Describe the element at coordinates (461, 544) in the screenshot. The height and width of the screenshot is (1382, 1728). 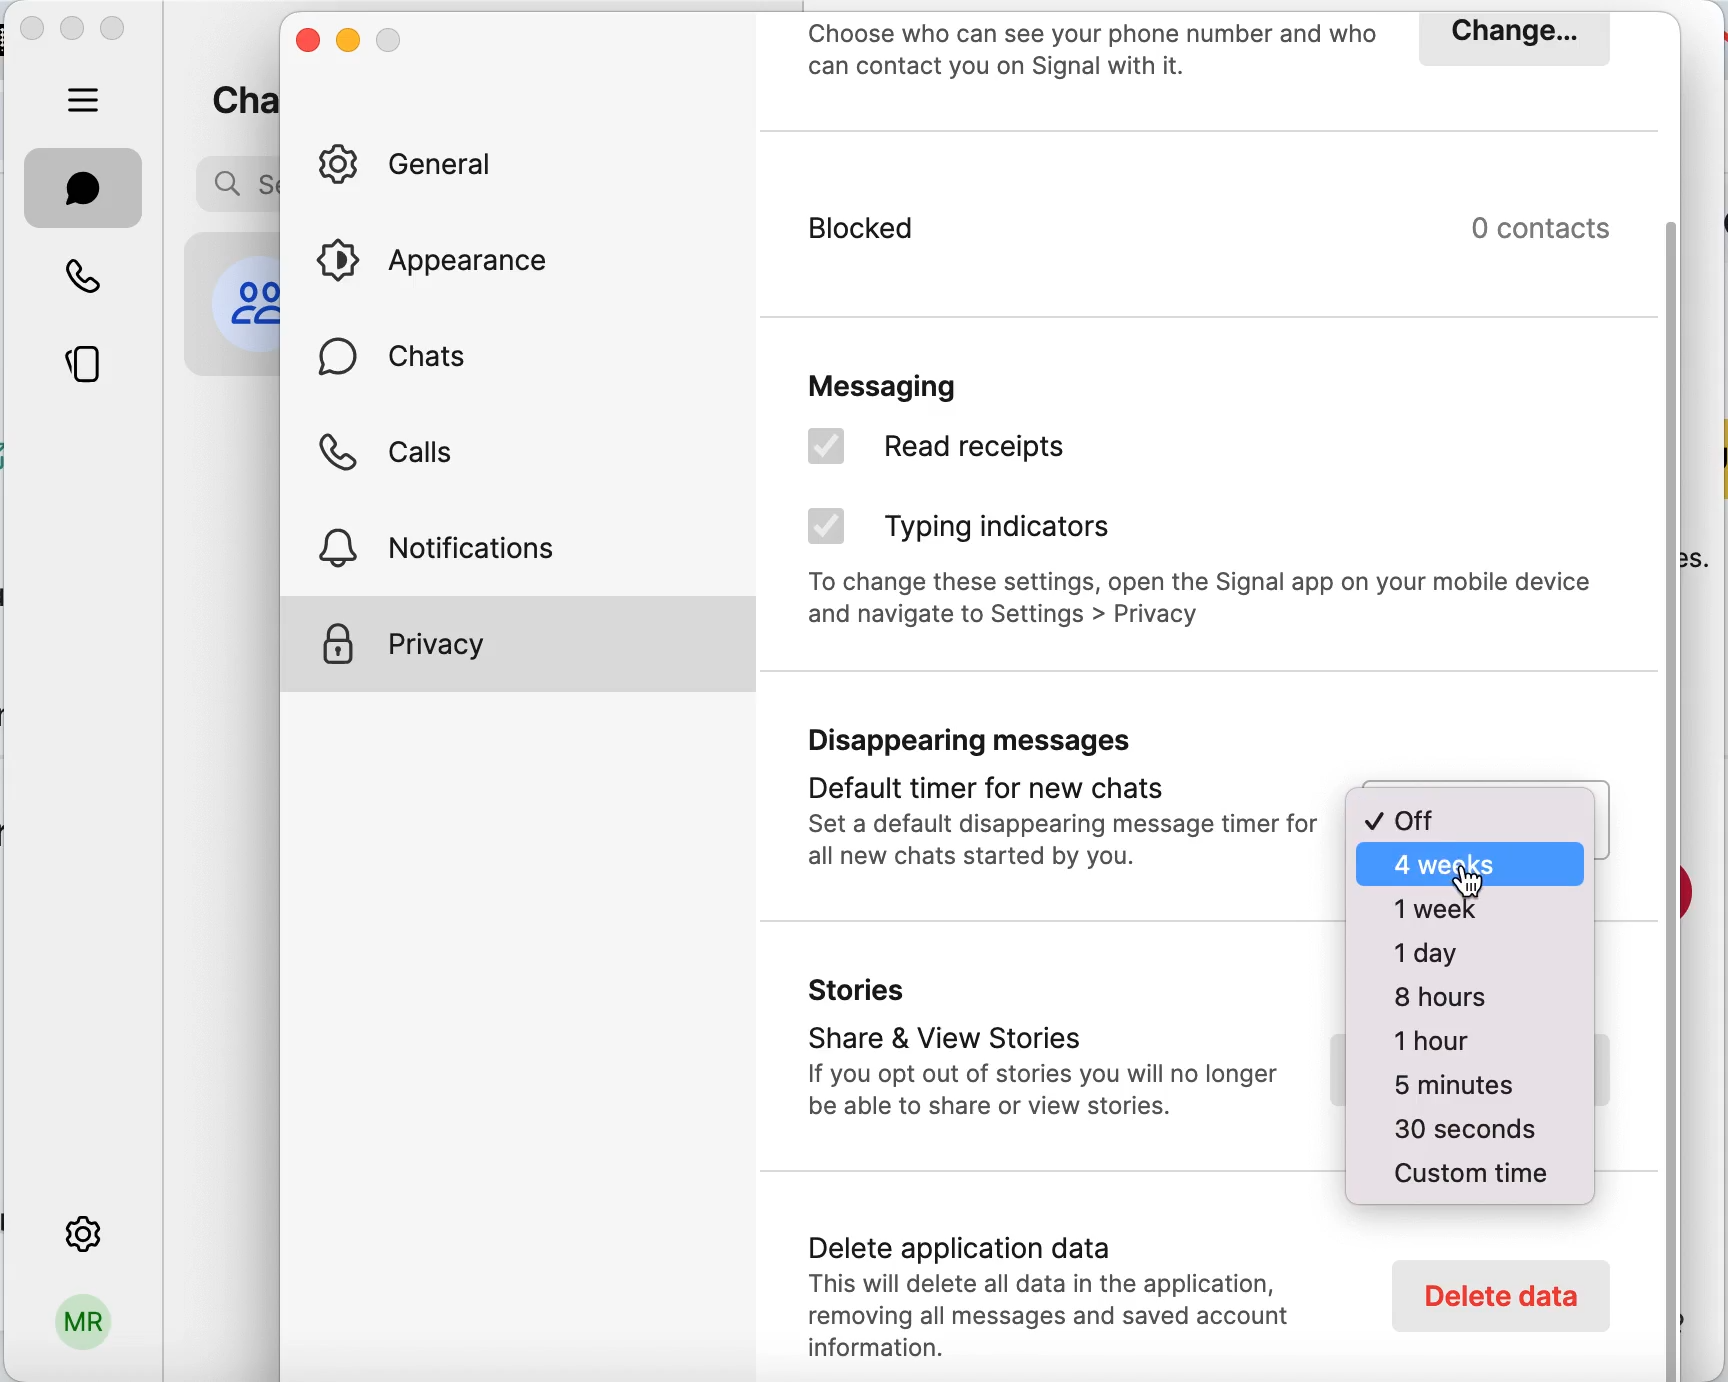
I see `notifications` at that location.